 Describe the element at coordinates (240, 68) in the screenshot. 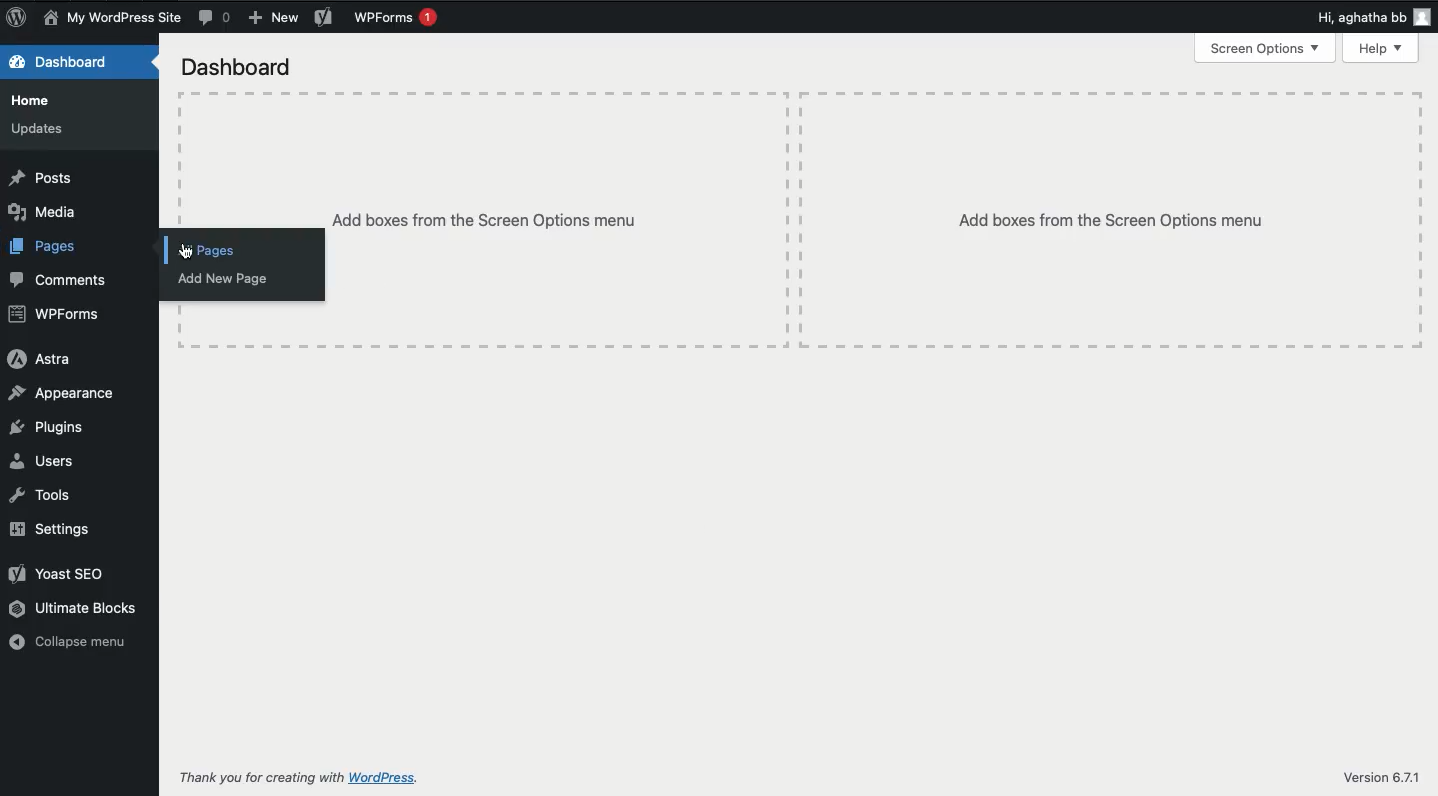

I see `Dashboard` at that location.